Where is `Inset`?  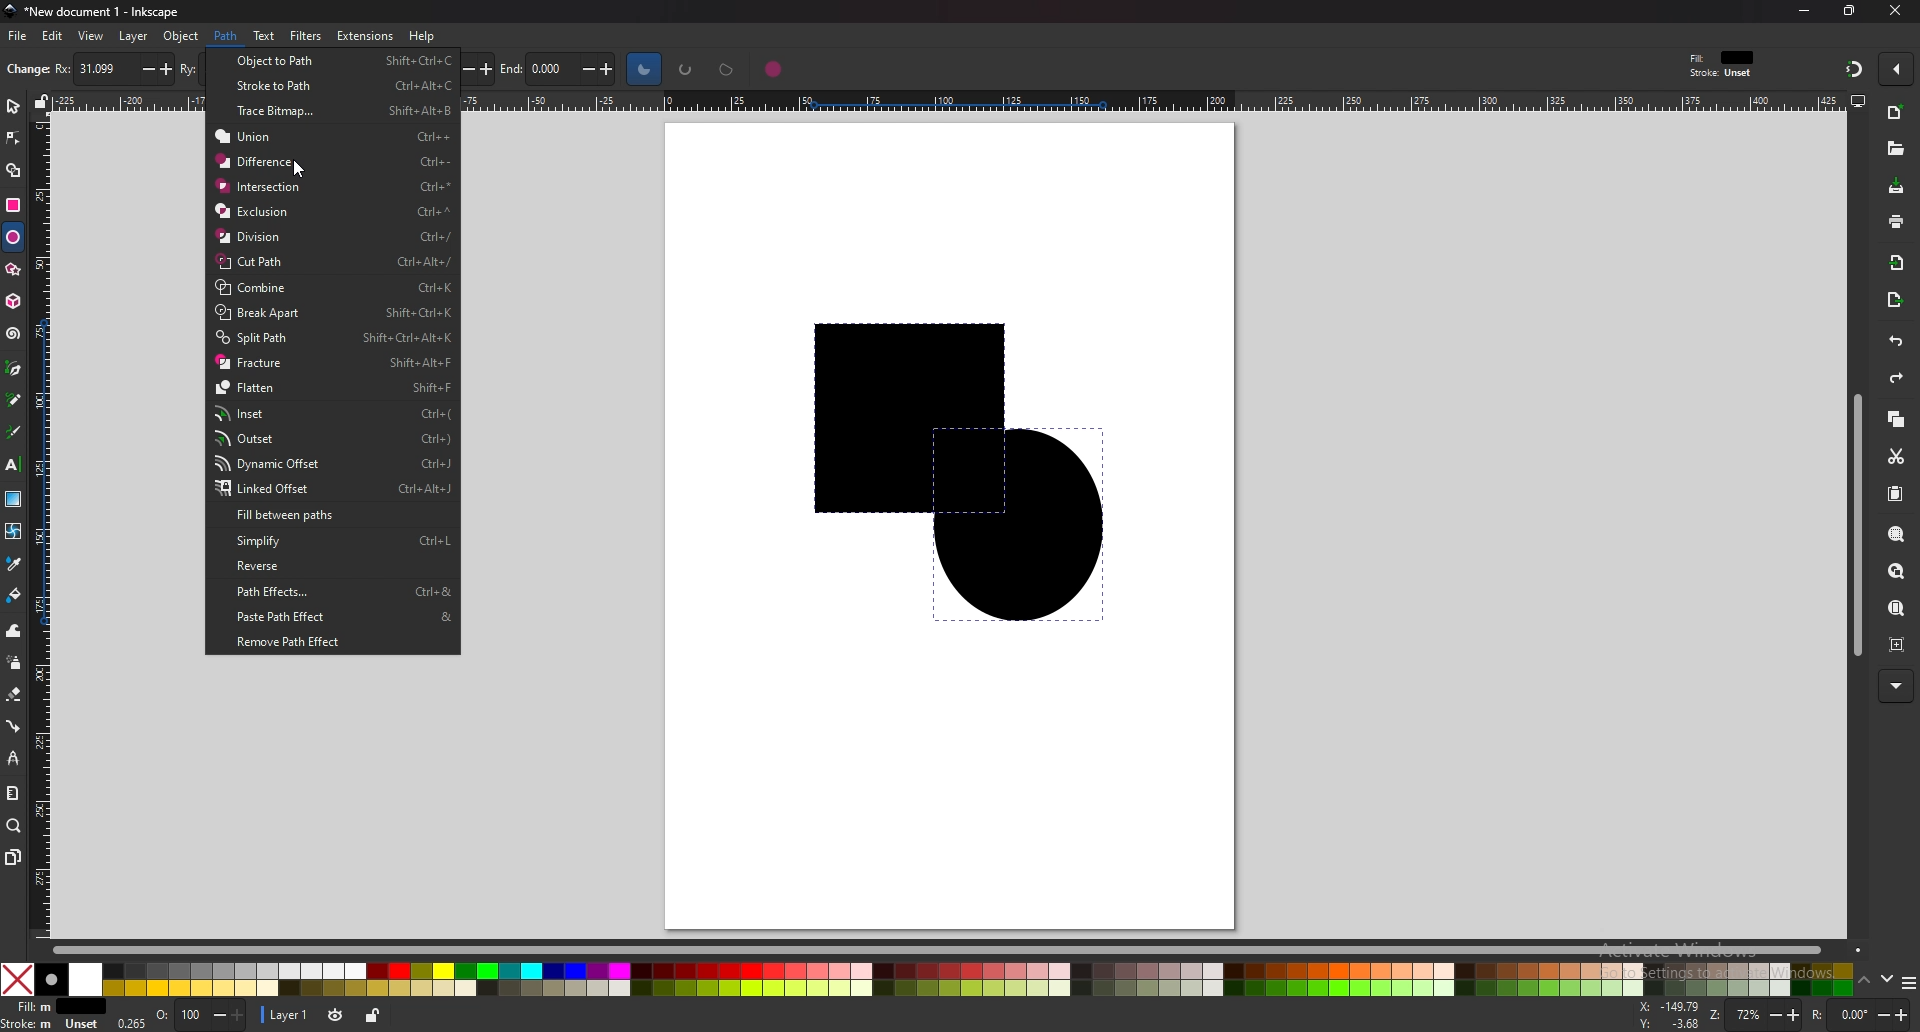
Inset is located at coordinates (327, 414).